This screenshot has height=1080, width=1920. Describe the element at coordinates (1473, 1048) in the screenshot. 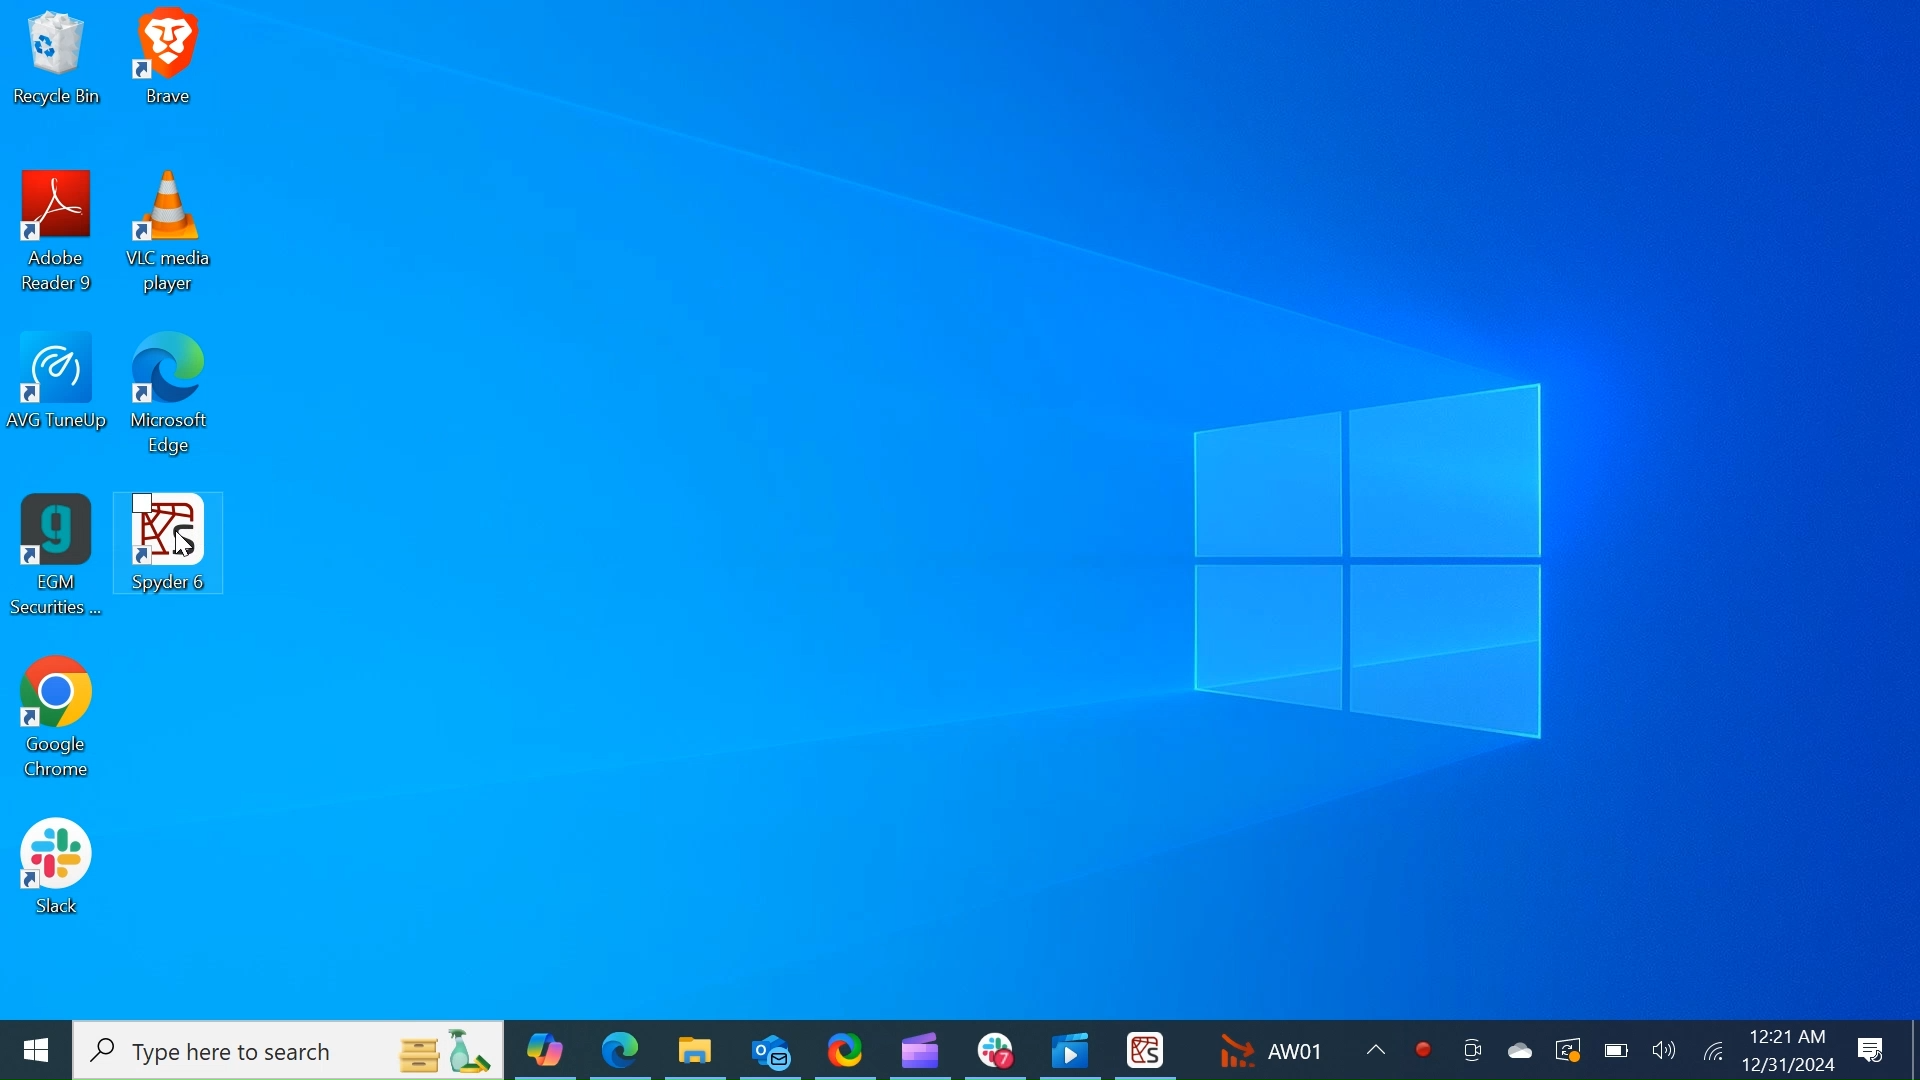

I see `Meet now` at that location.